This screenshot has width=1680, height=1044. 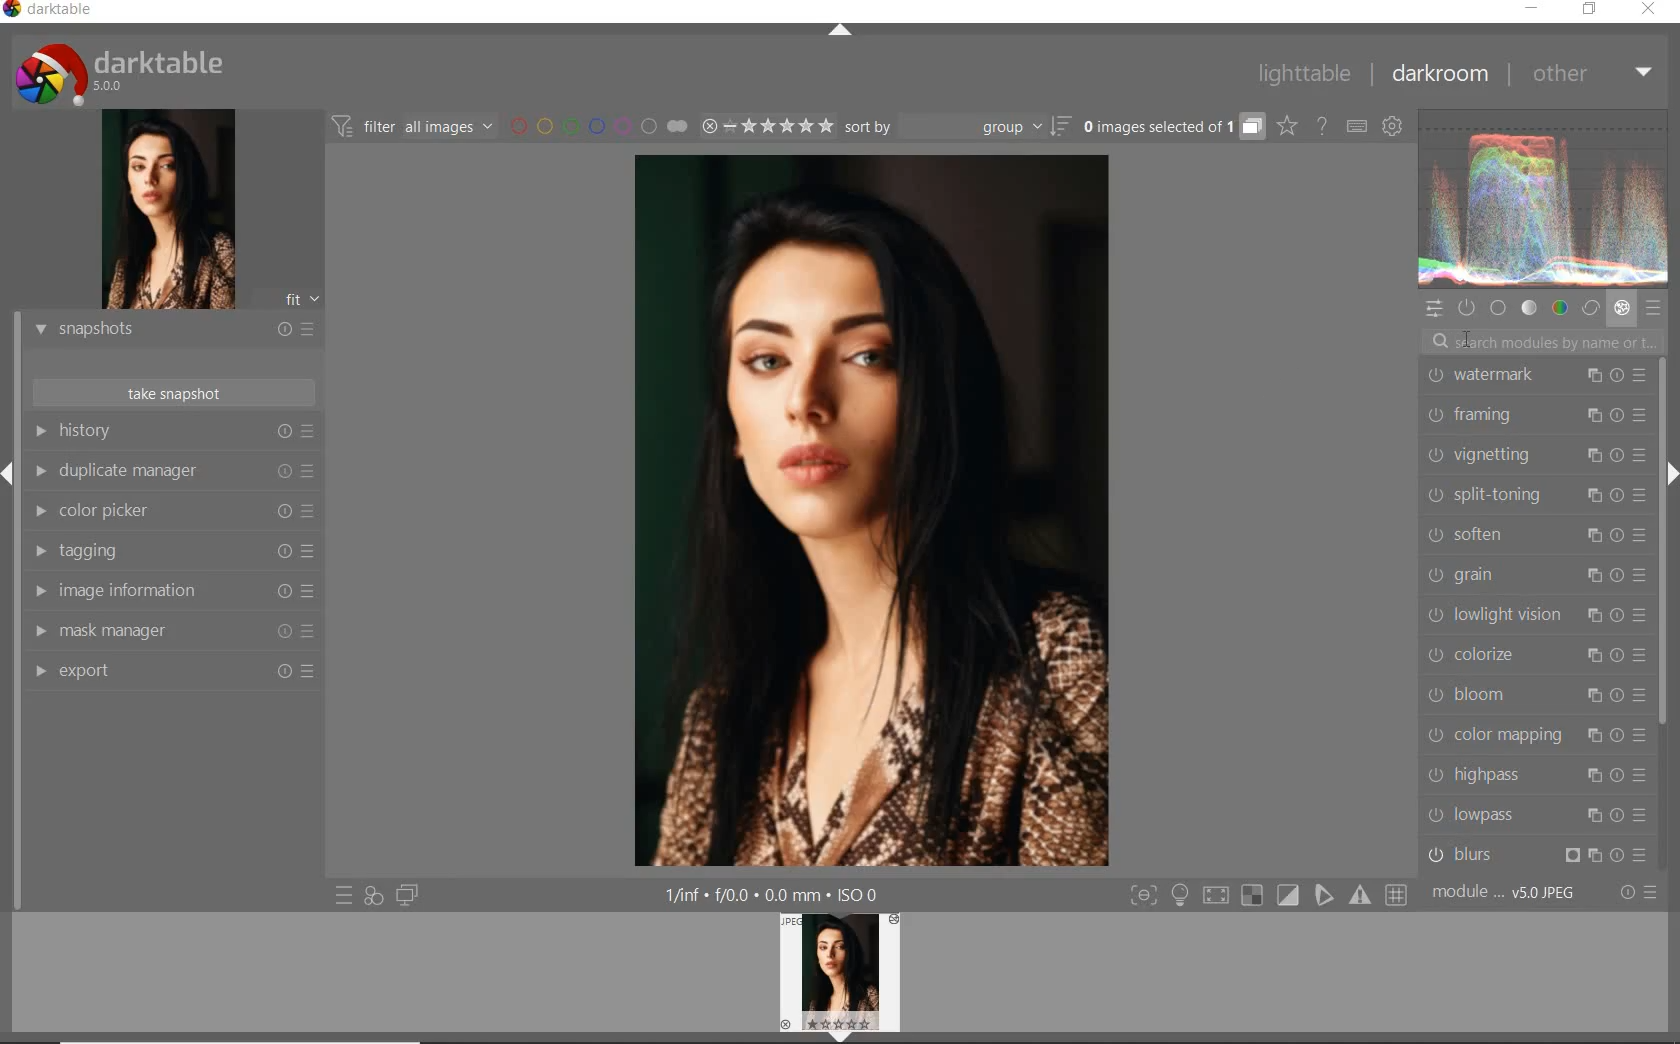 I want to click on split-toning, so click(x=1536, y=495).